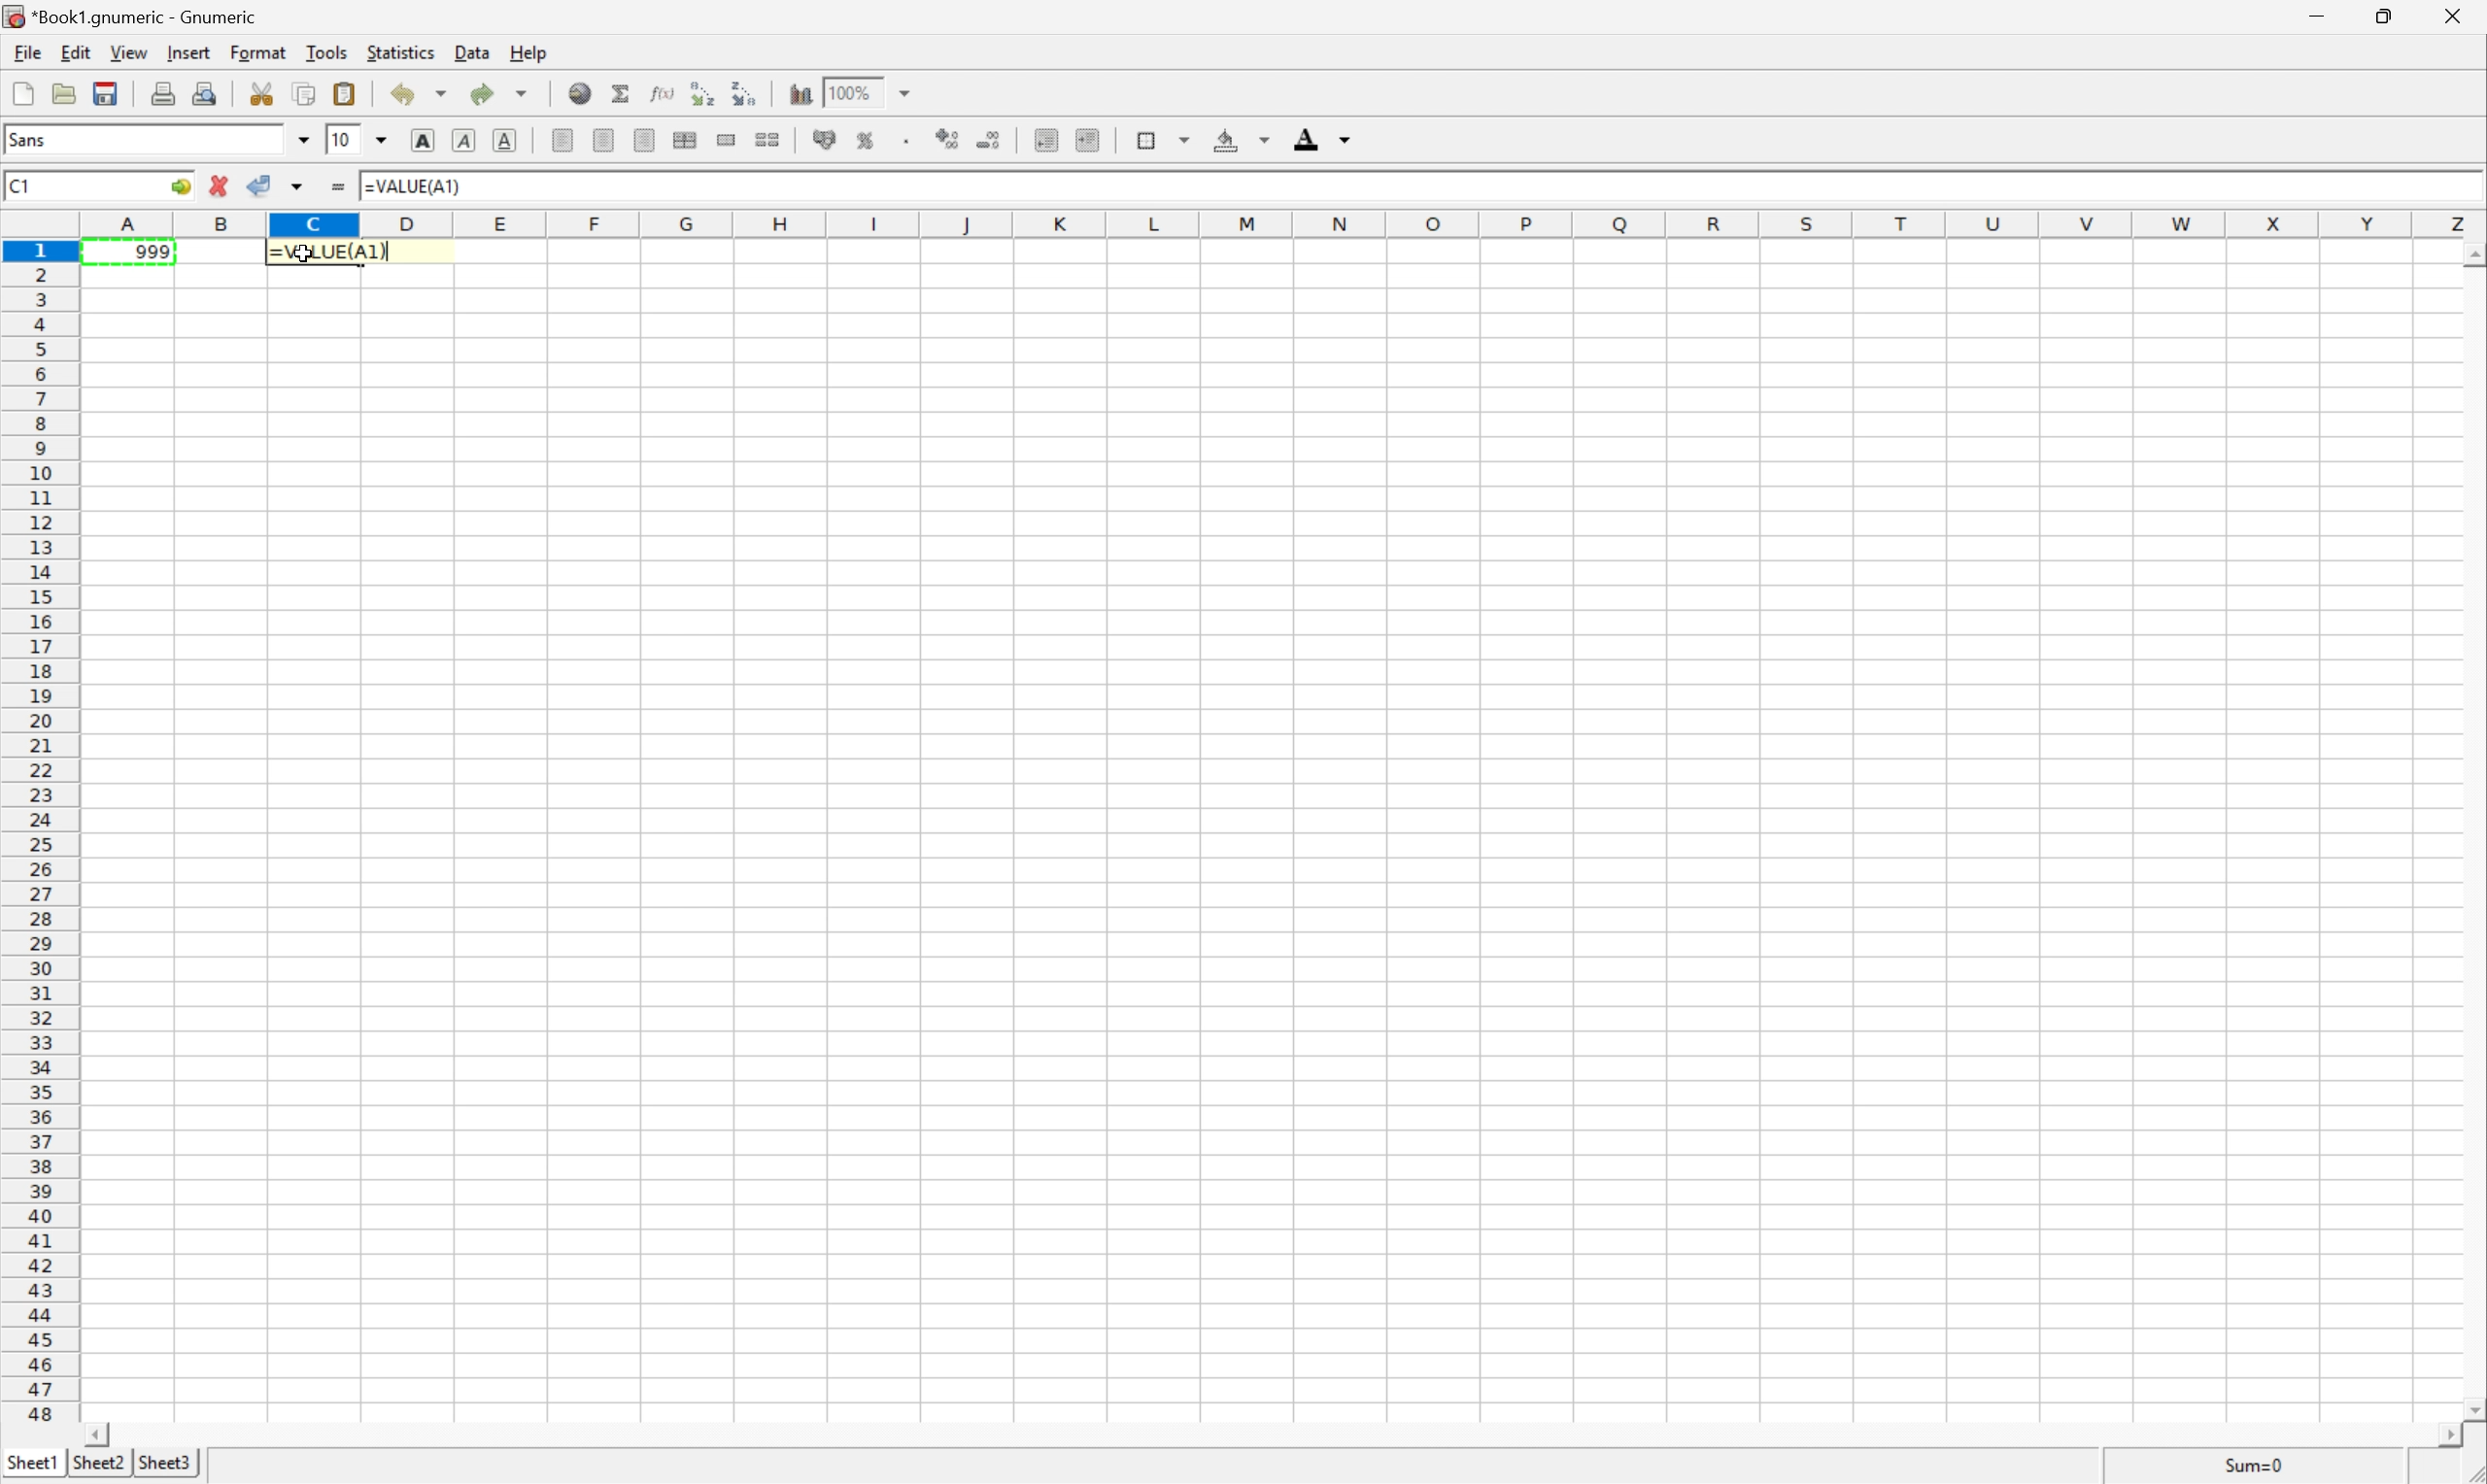 The width and height of the screenshot is (2487, 1484). What do you see at coordinates (98, 1470) in the screenshot?
I see `sheet2` at bounding box center [98, 1470].